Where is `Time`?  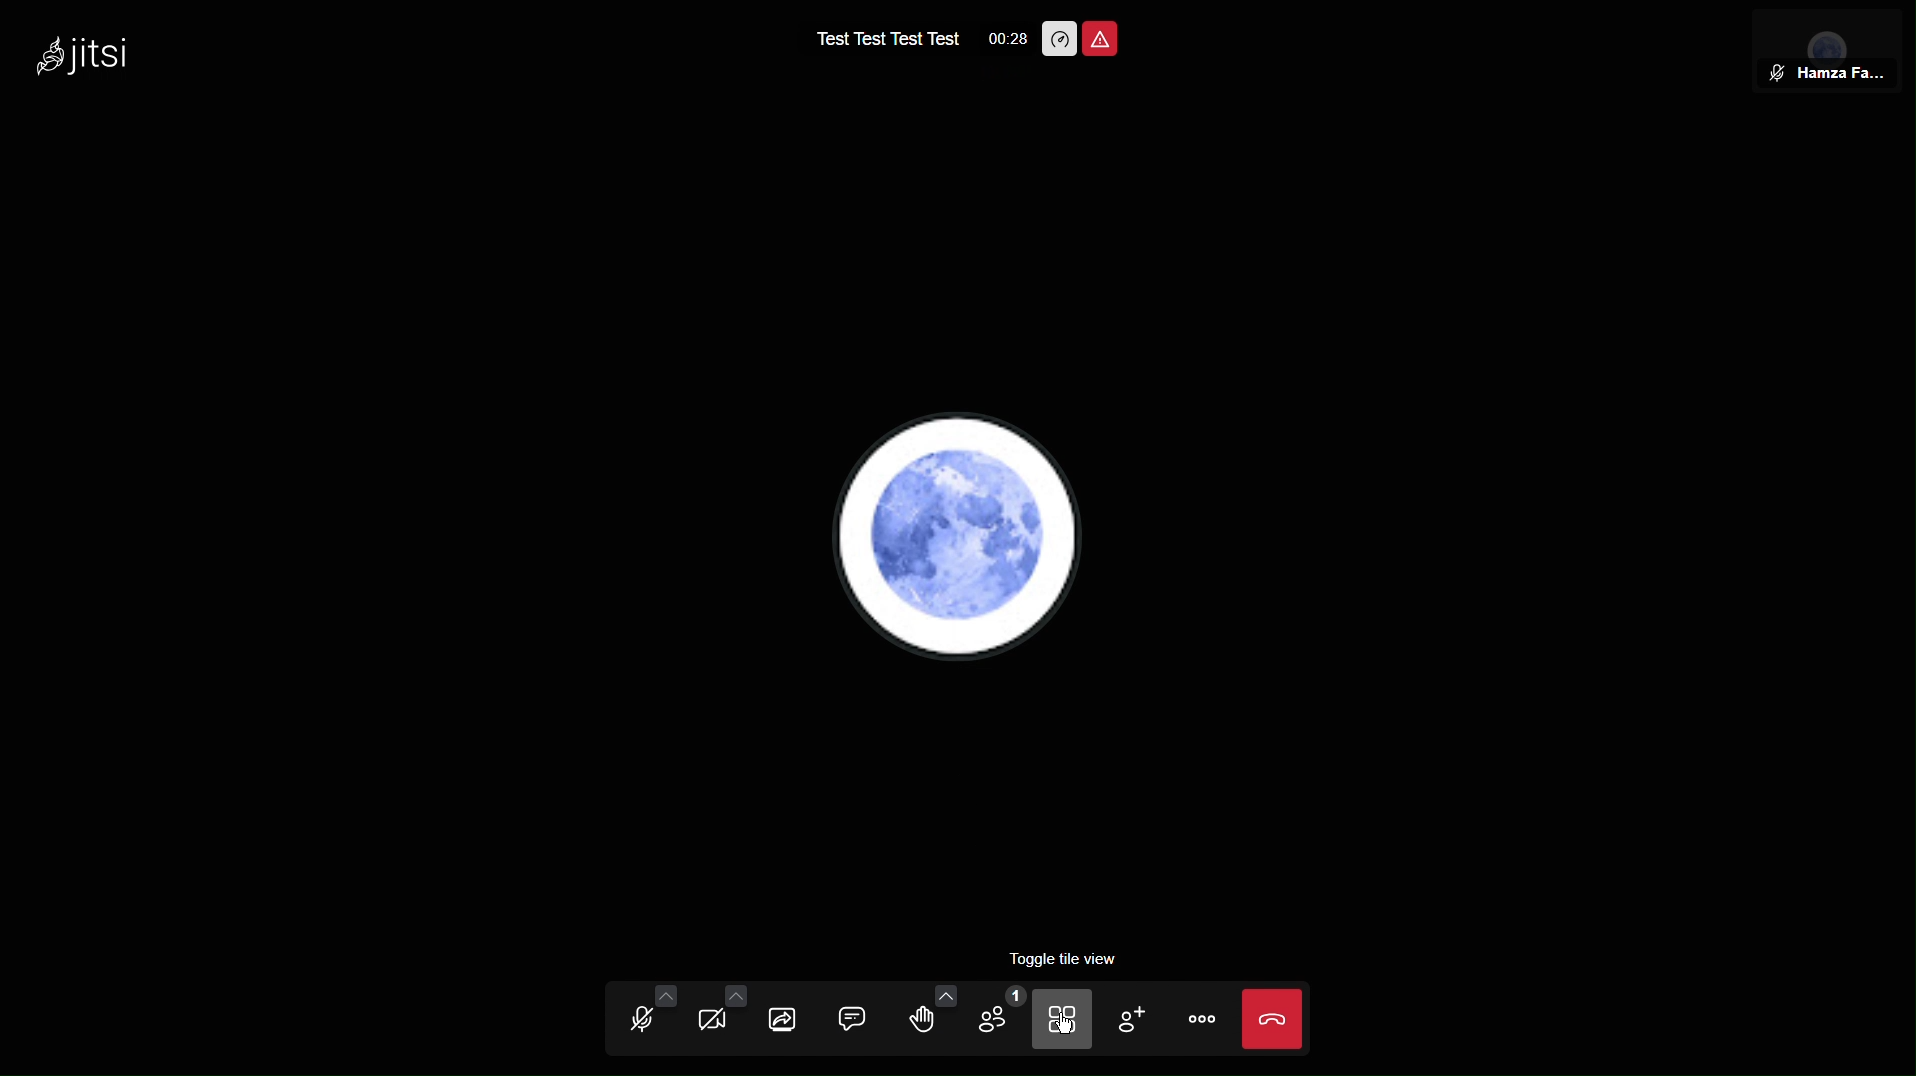
Time is located at coordinates (1002, 38).